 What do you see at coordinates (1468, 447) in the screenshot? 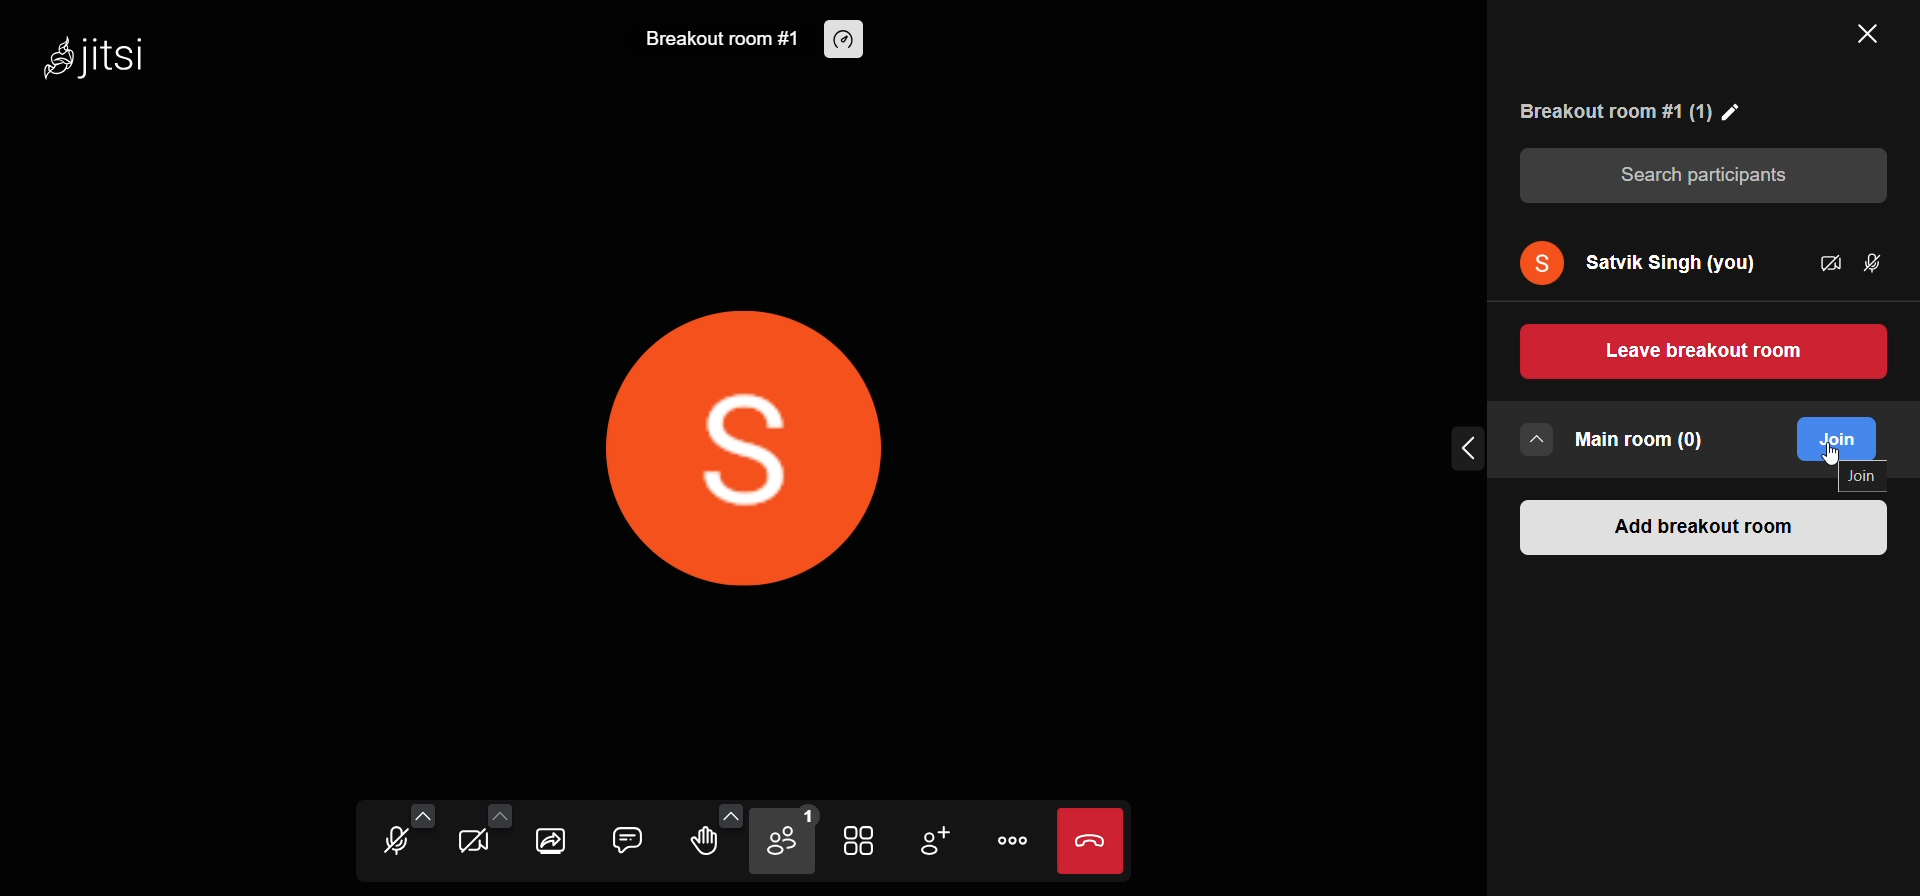
I see `collapse` at bounding box center [1468, 447].